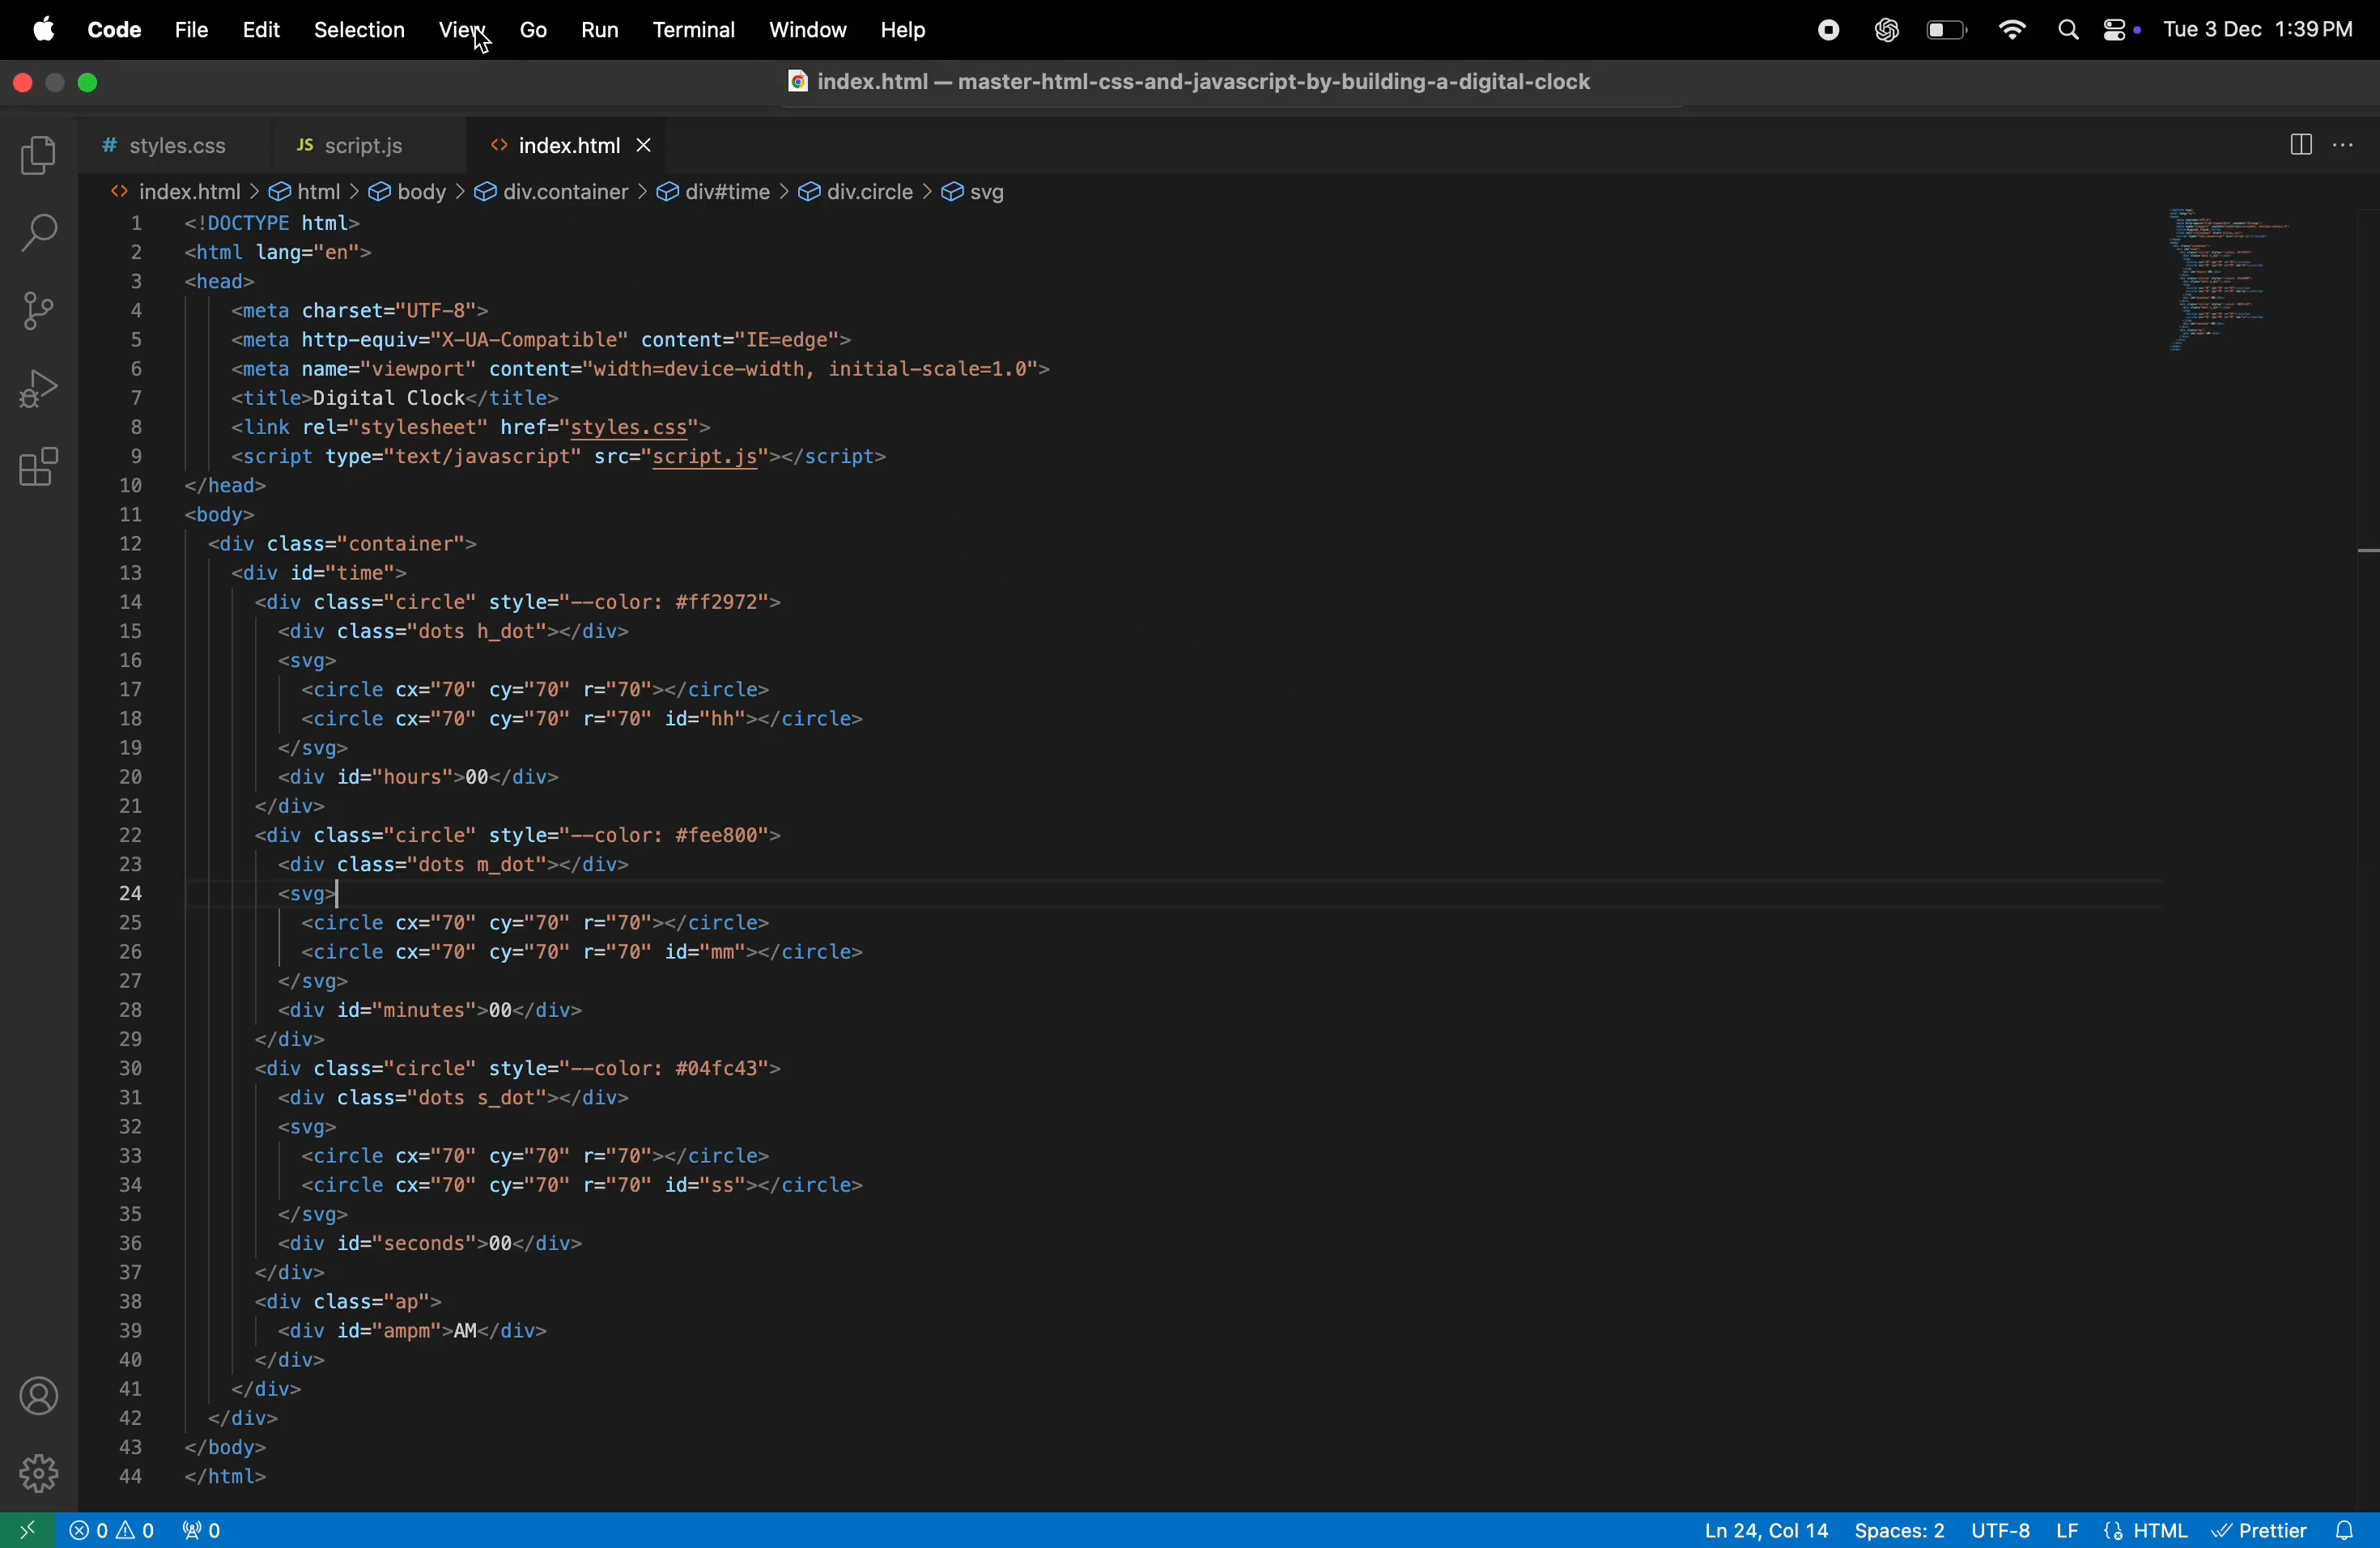 The image size is (2380, 1548). What do you see at coordinates (2125, 1528) in the screenshot?
I see `html` at bounding box center [2125, 1528].